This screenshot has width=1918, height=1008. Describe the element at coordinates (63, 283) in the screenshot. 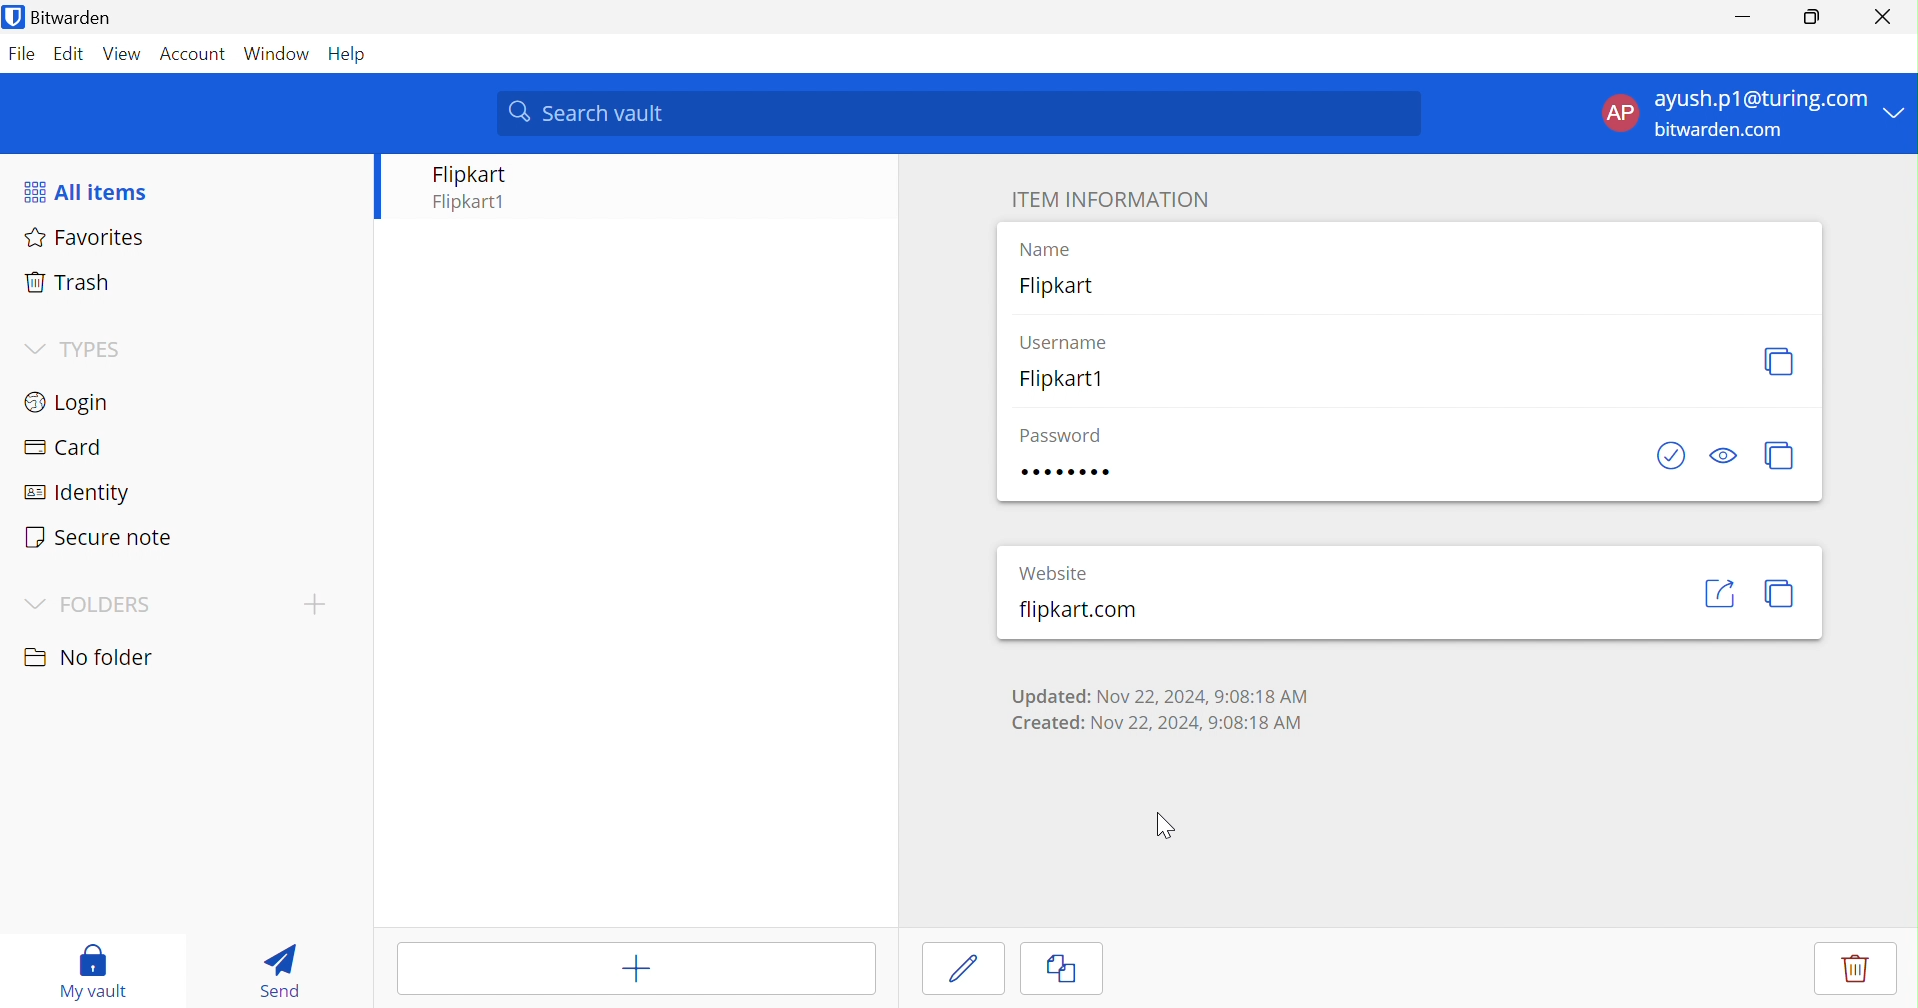

I see `Trash` at that location.